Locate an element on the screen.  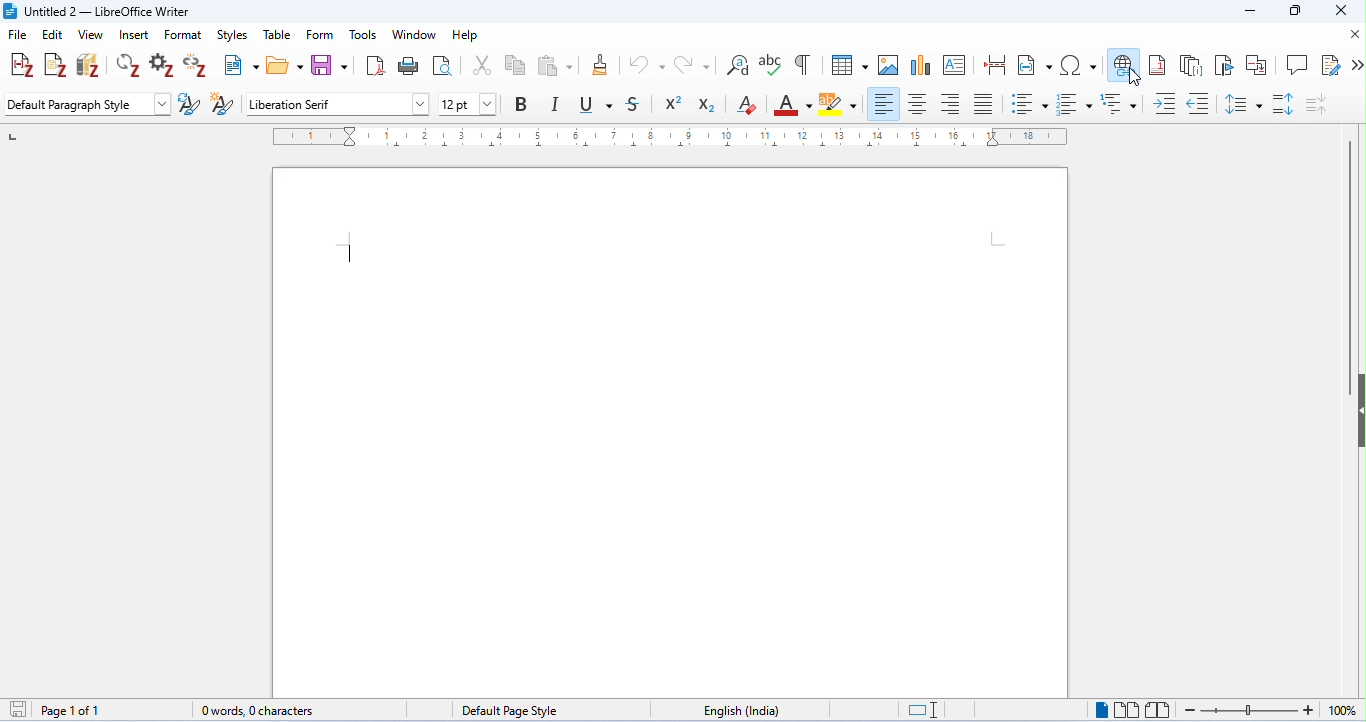
maximize is located at coordinates (1296, 11).